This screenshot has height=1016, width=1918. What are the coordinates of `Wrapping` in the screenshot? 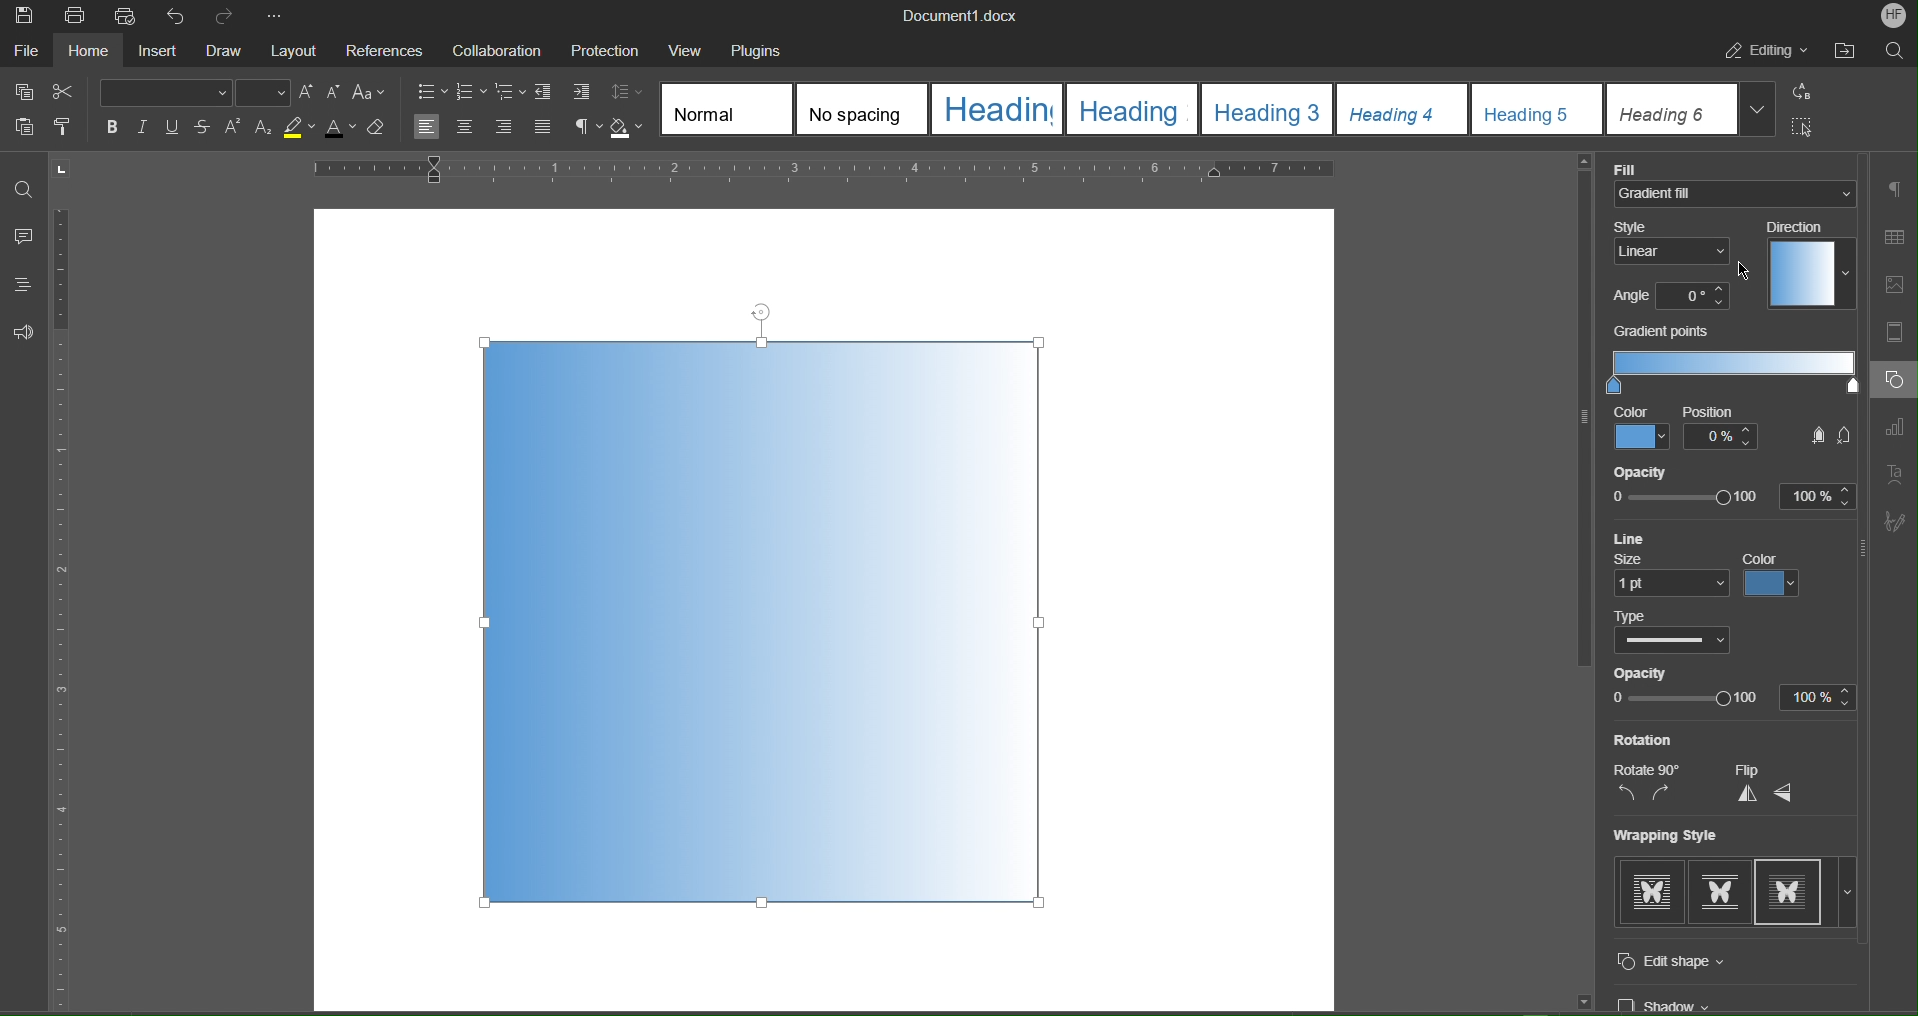 It's located at (1721, 892).